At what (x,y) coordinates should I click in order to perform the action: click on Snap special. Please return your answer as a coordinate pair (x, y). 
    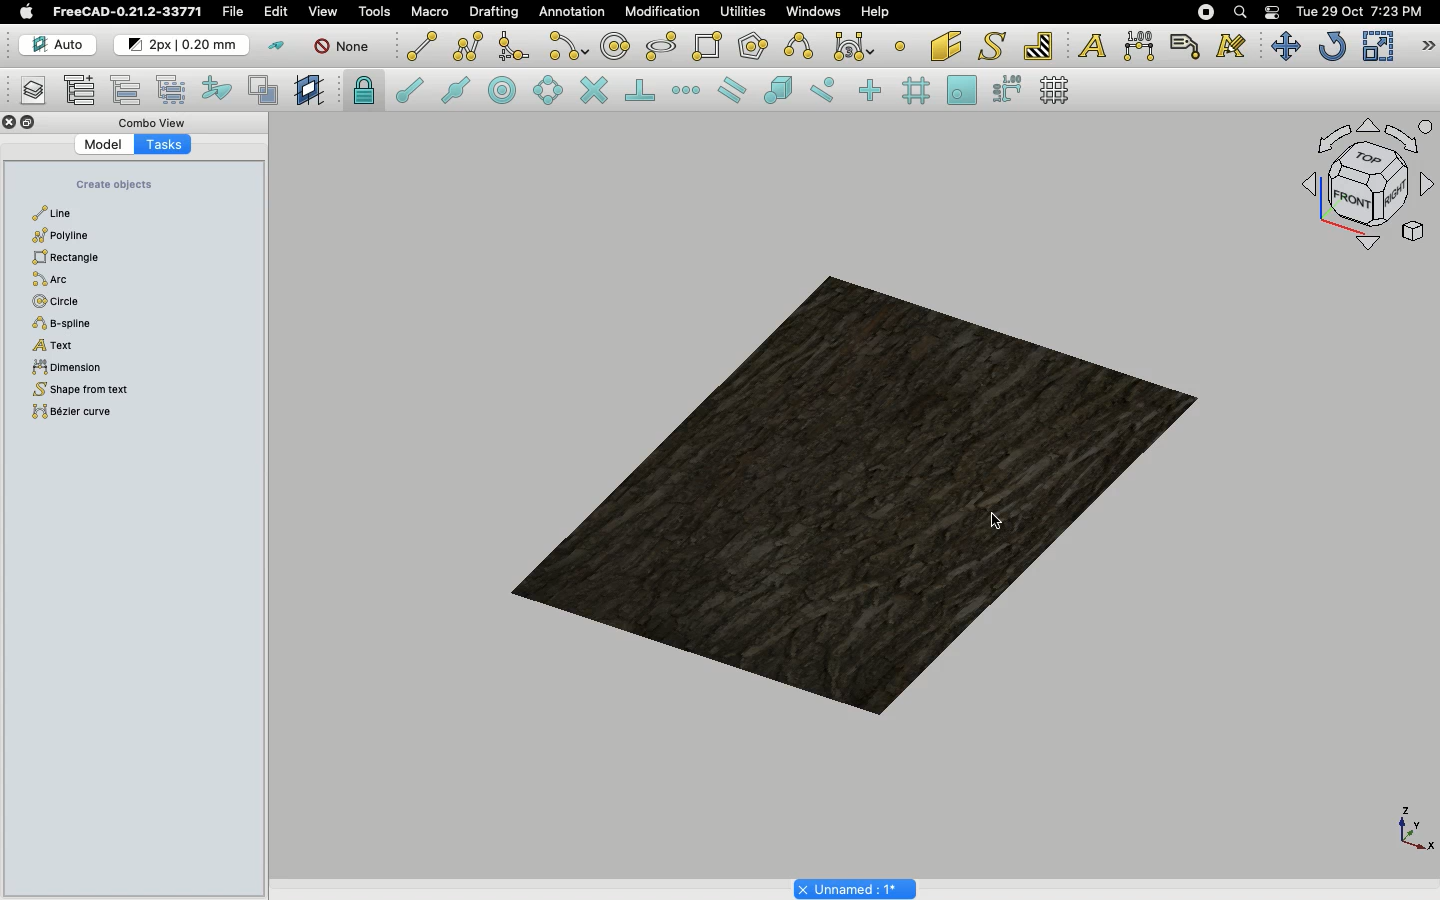
    Looking at the image, I should click on (775, 88).